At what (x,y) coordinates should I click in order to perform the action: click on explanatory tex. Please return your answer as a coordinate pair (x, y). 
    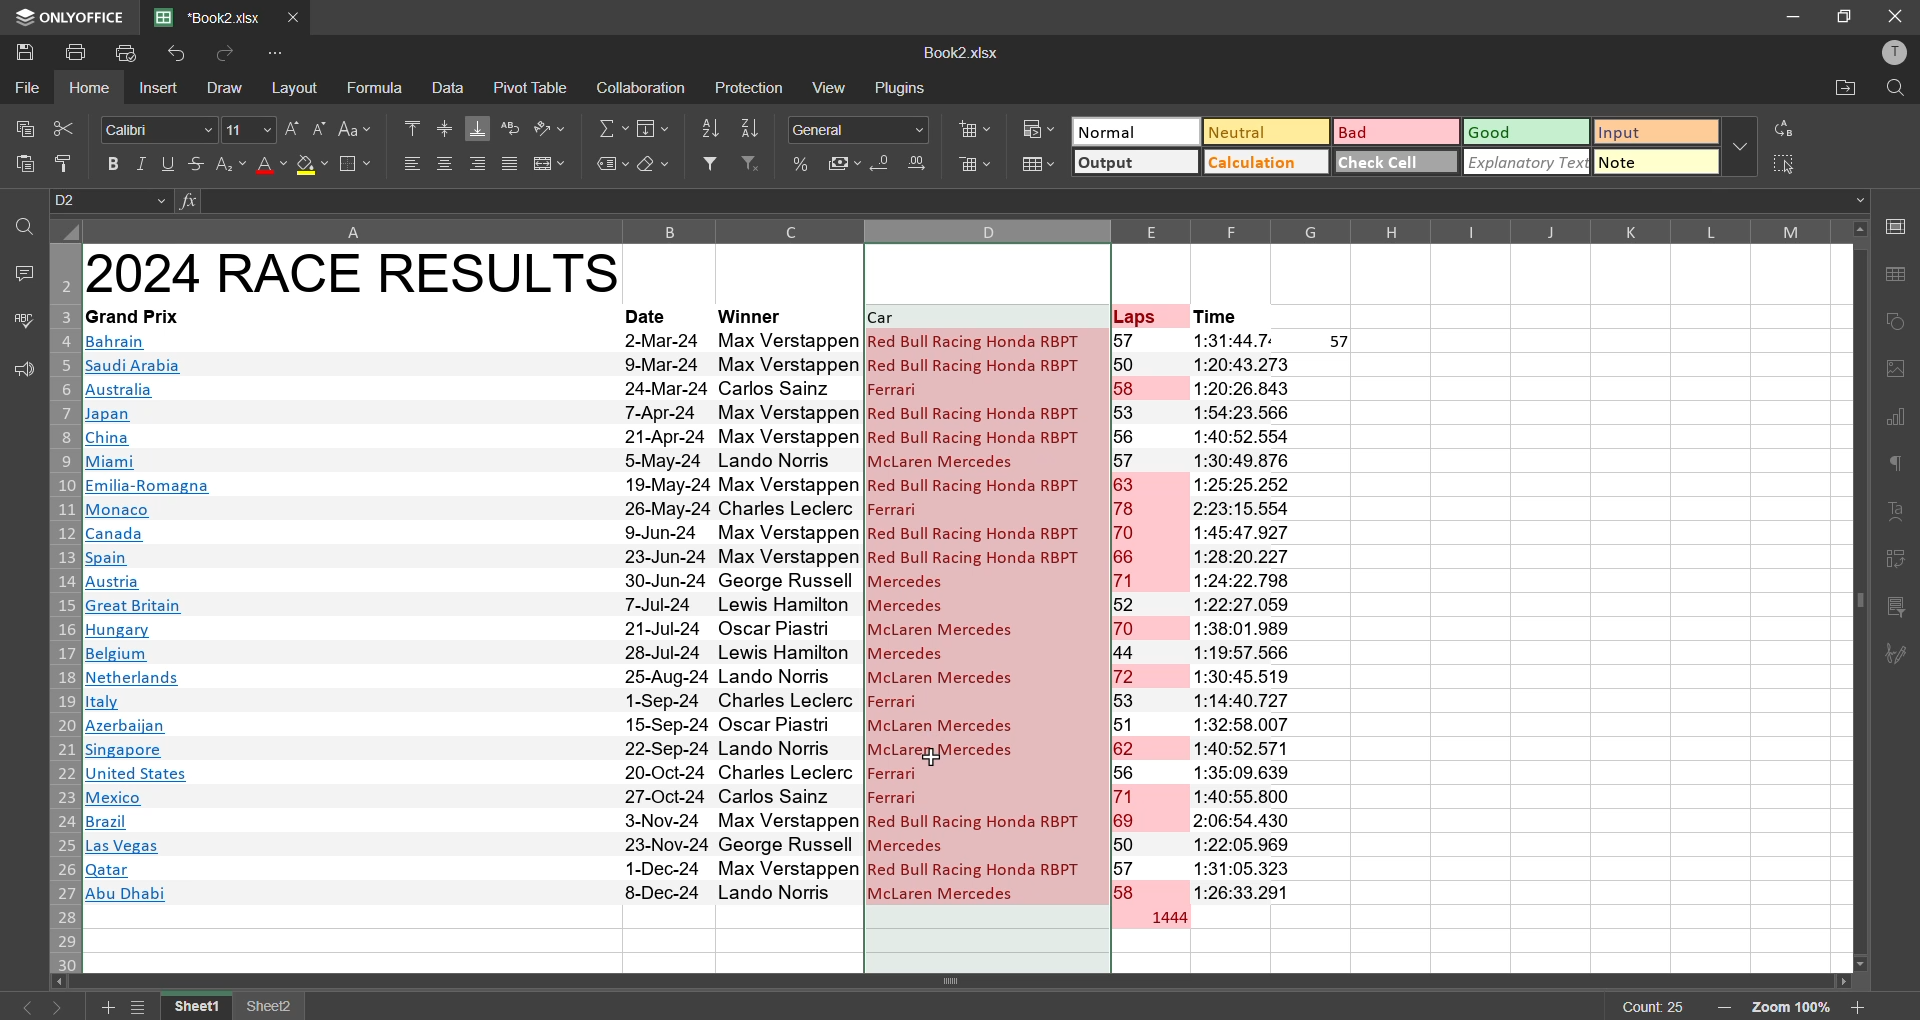
    Looking at the image, I should click on (1528, 162).